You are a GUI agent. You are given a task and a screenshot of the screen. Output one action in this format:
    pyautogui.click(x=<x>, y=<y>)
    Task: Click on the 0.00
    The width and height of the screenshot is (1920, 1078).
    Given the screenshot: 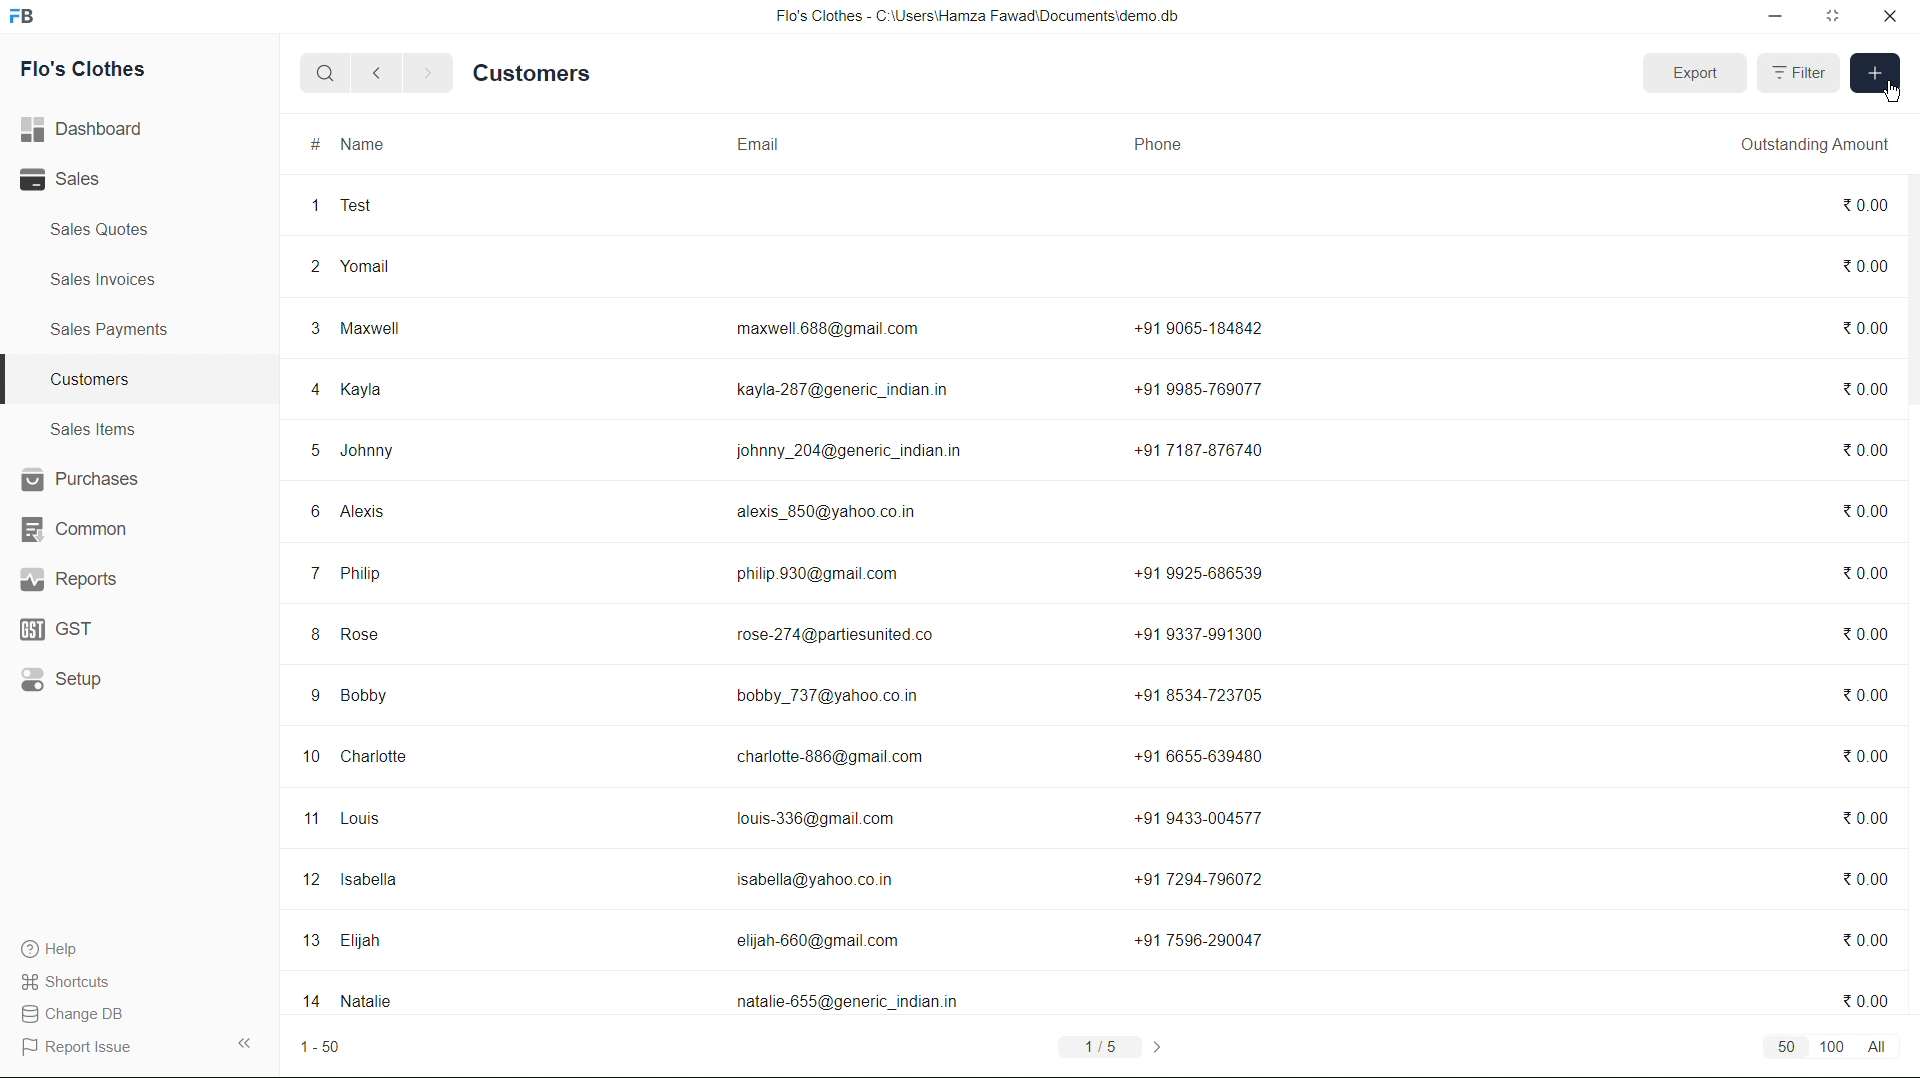 What is the action you would take?
    pyautogui.click(x=1866, y=511)
    